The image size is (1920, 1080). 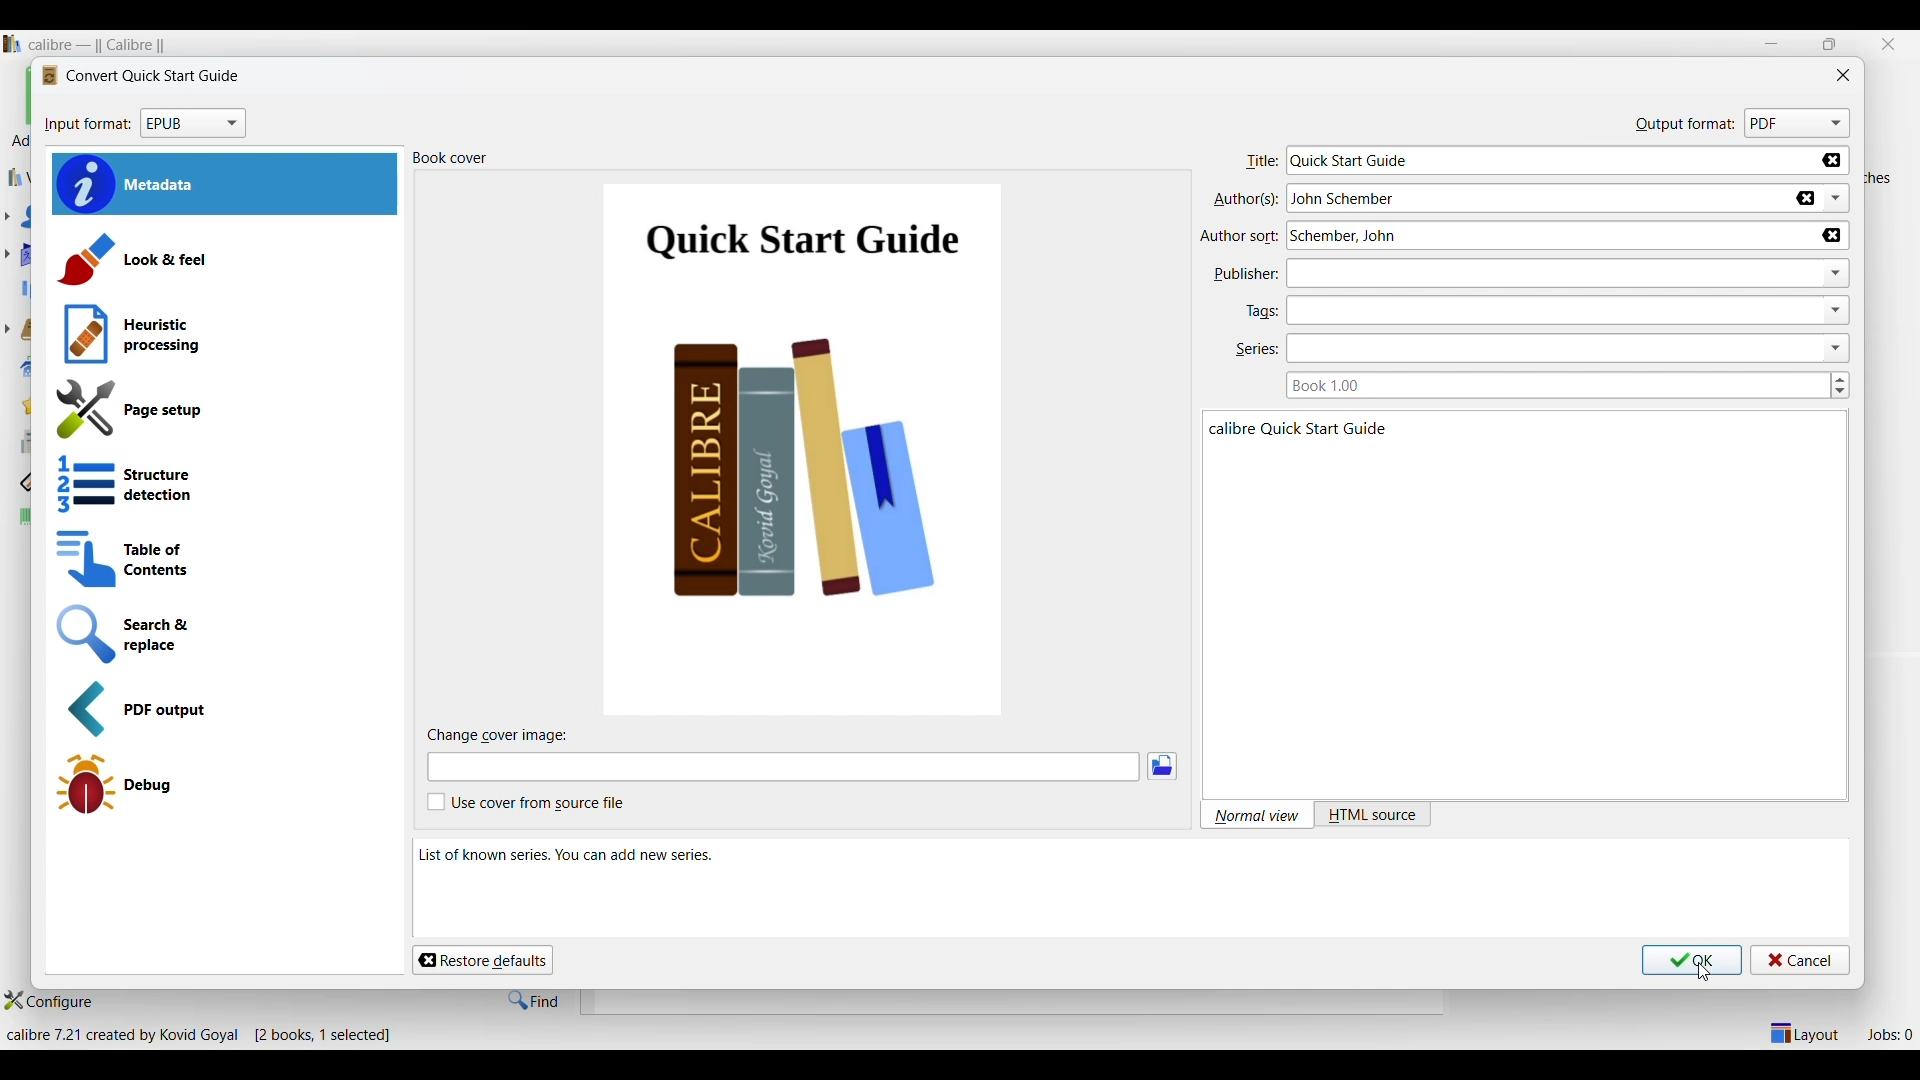 What do you see at coordinates (204, 1035) in the screenshot?
I see `Details of software` at bounding box center [204, 1035].